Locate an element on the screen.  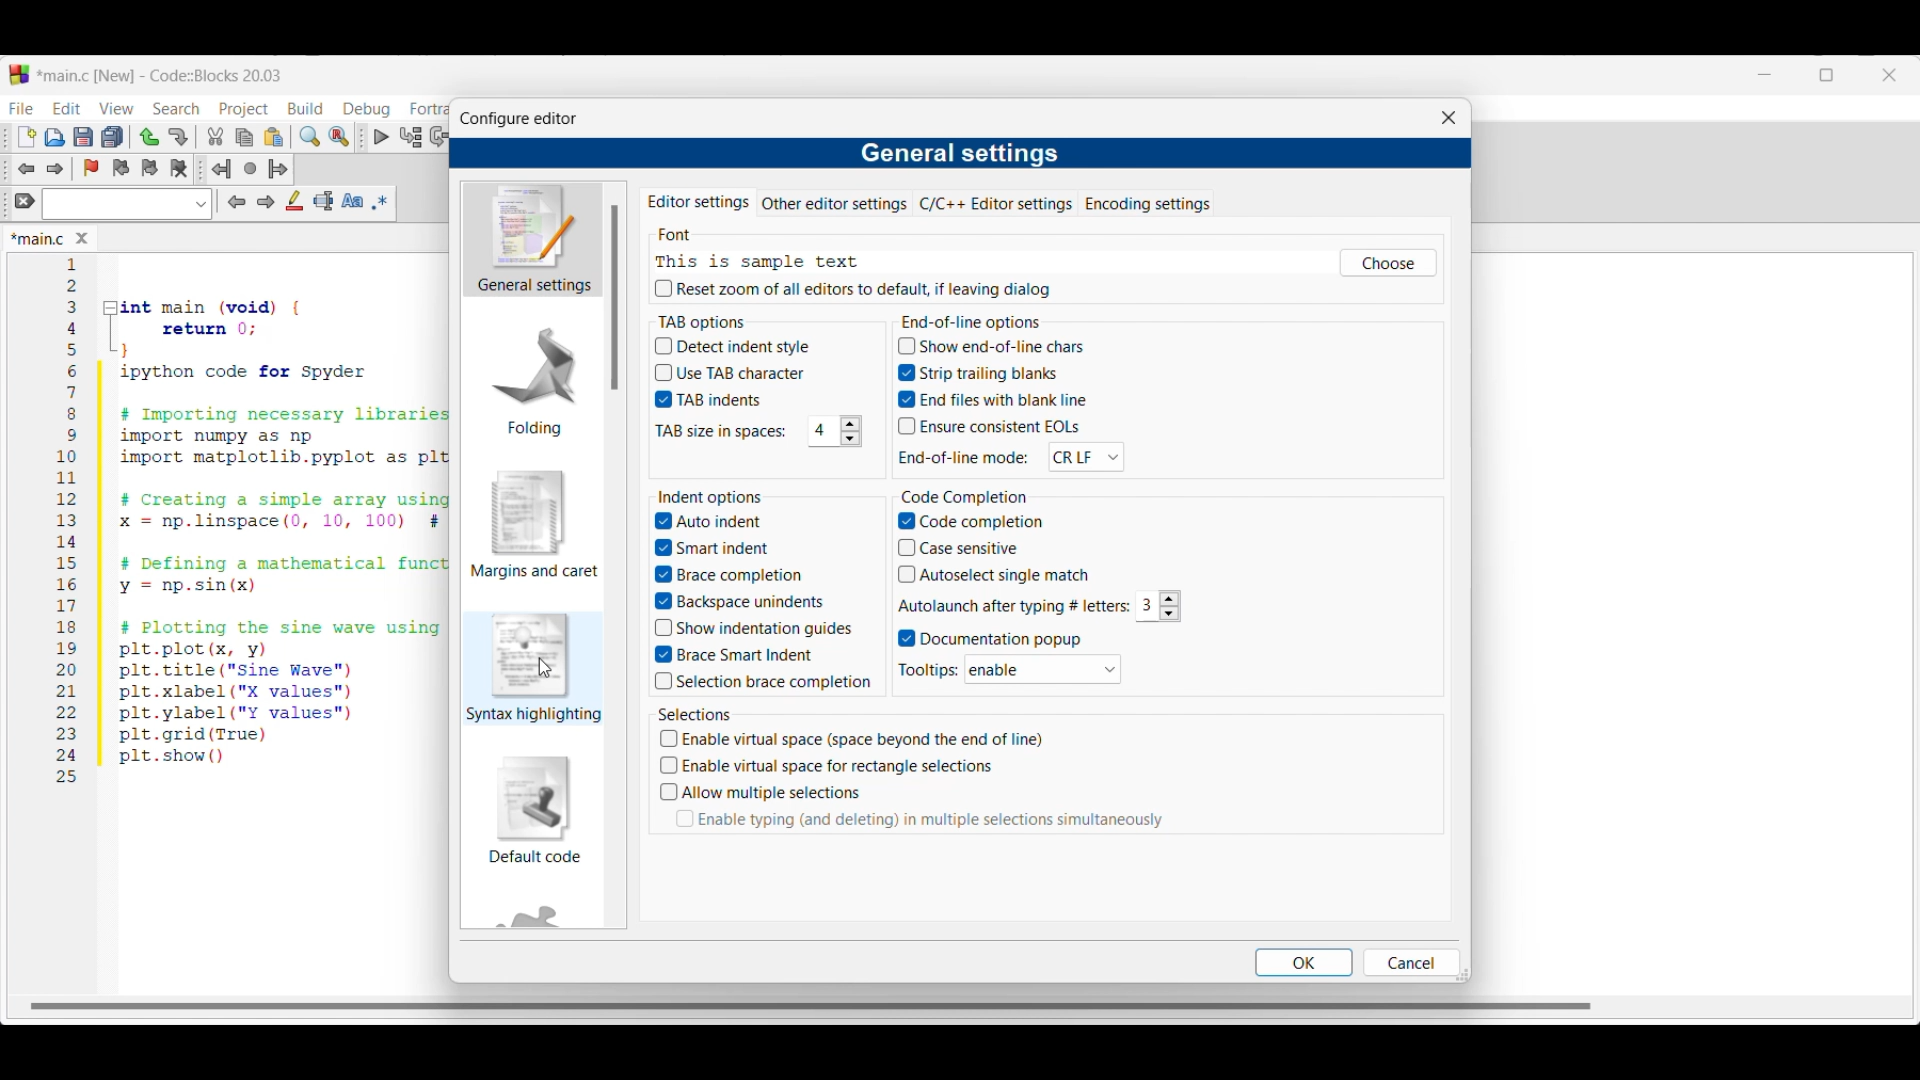
General settings, current setting highlighted  is located at coordinates (532, 240).